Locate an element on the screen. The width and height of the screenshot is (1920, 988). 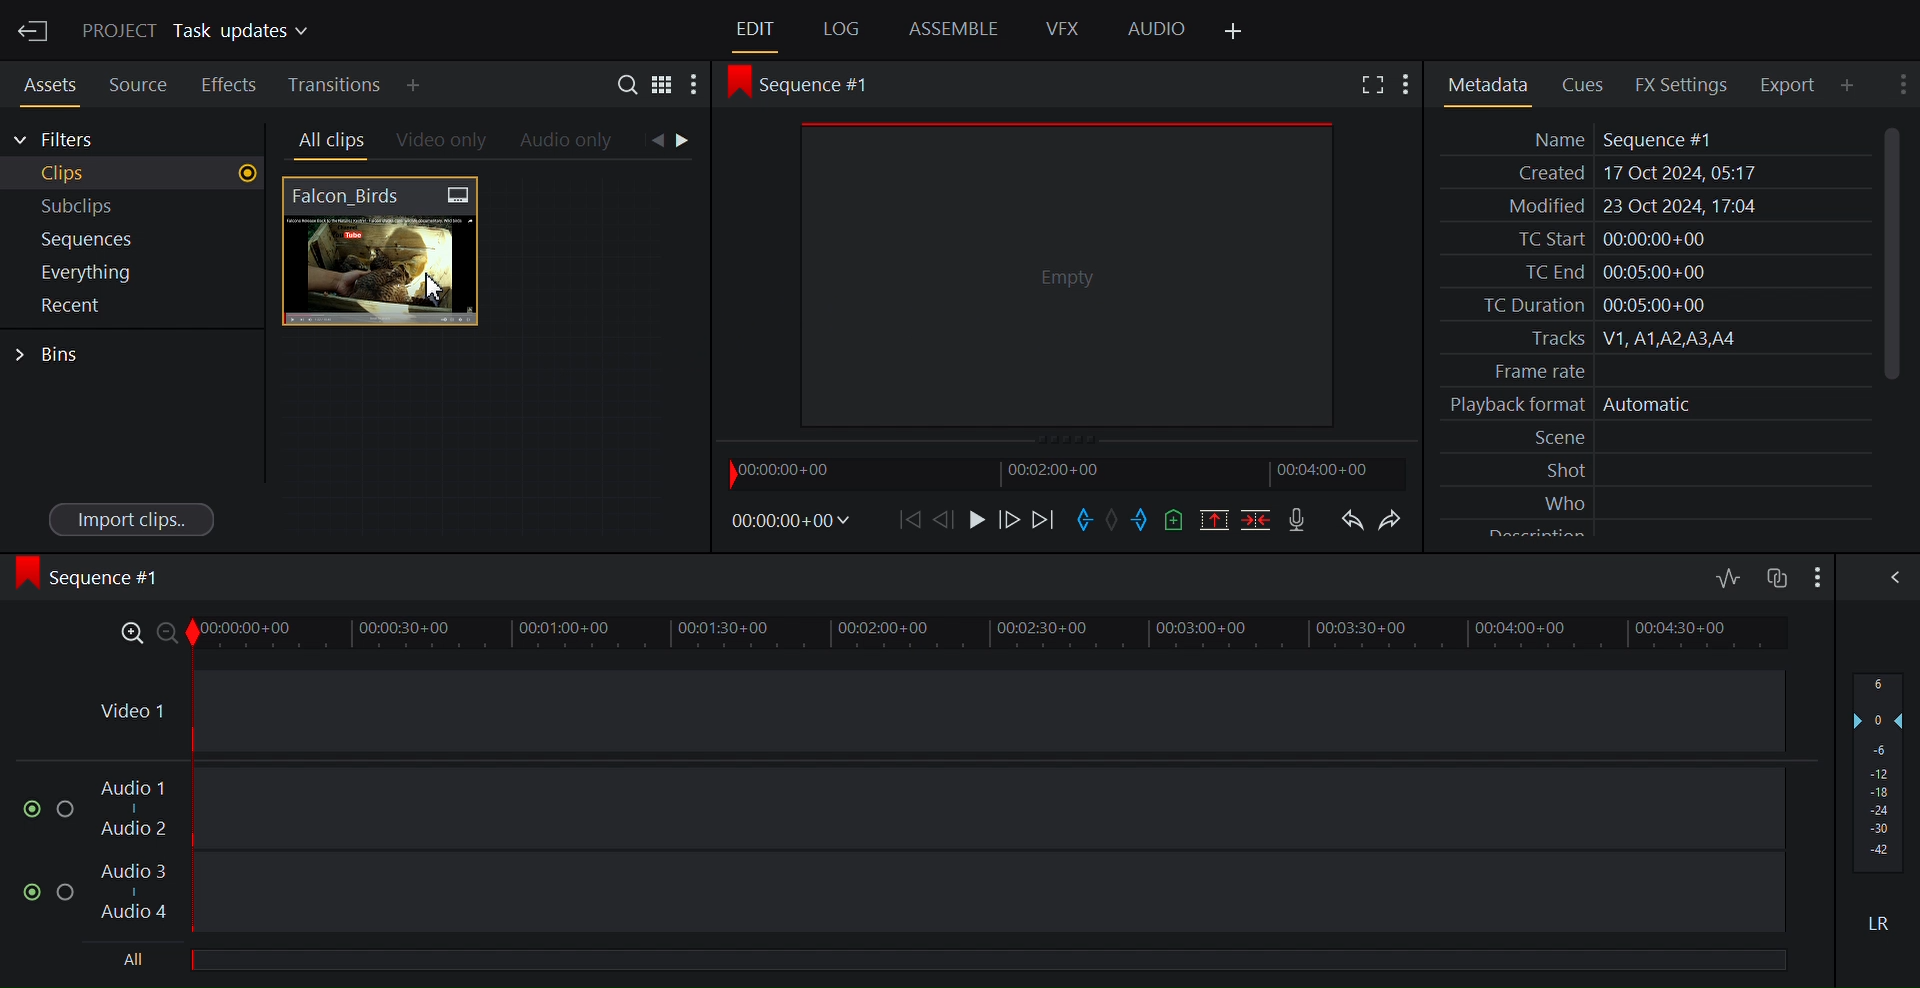
Click to go back is located at coordinates (656, 141).